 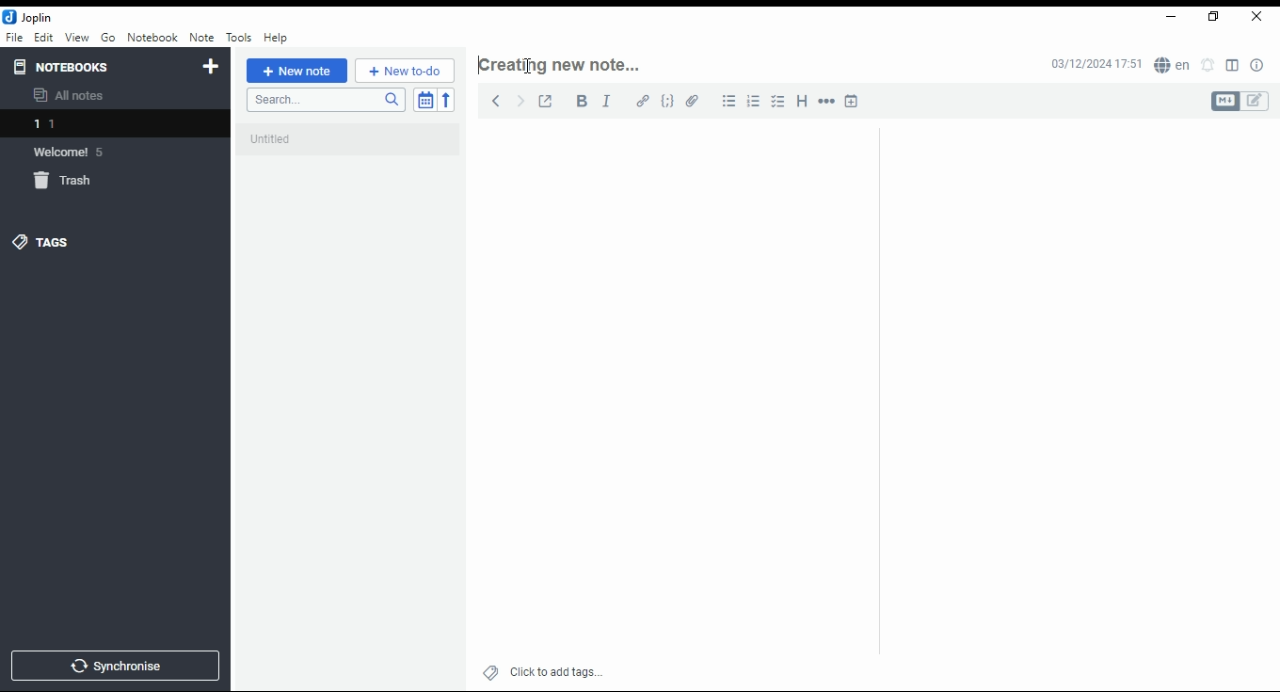 I want to click on toggle sort order, so click(x=424, y=99).